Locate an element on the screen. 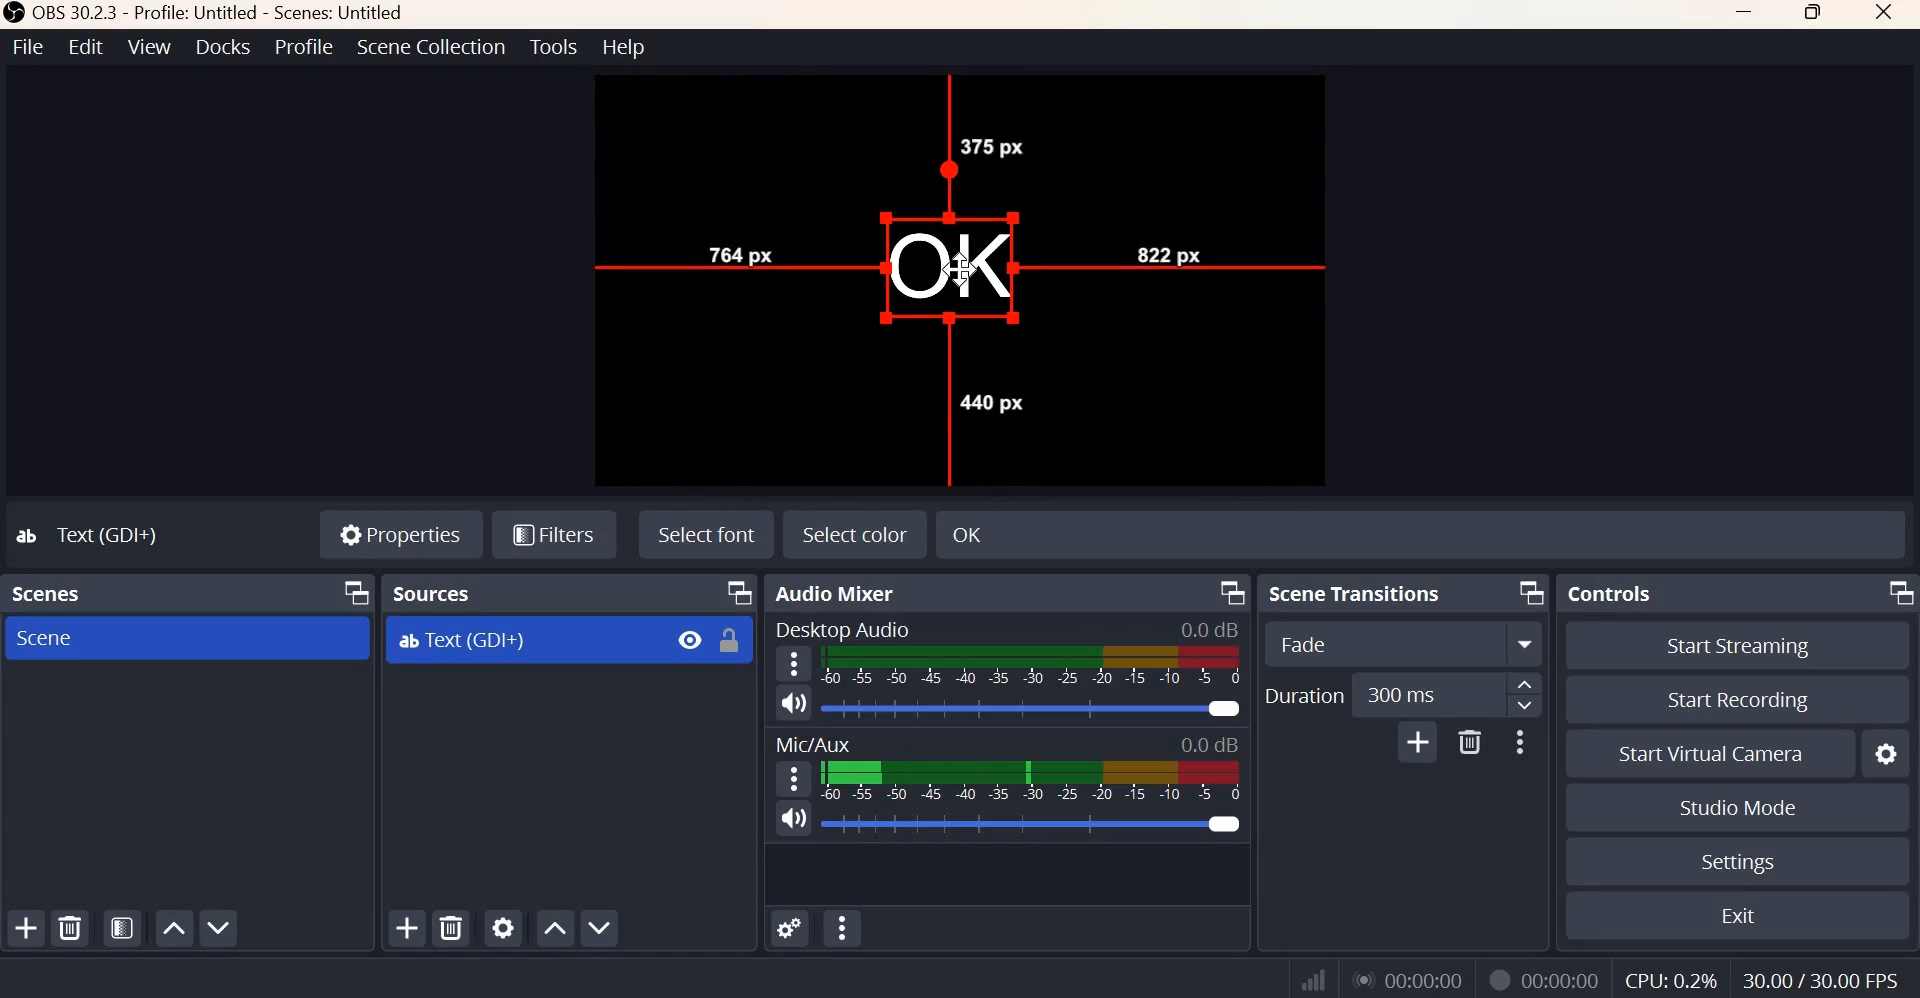 This screenshot has width=1920, height=998. increase duration is located at coordinates (1525, 683).